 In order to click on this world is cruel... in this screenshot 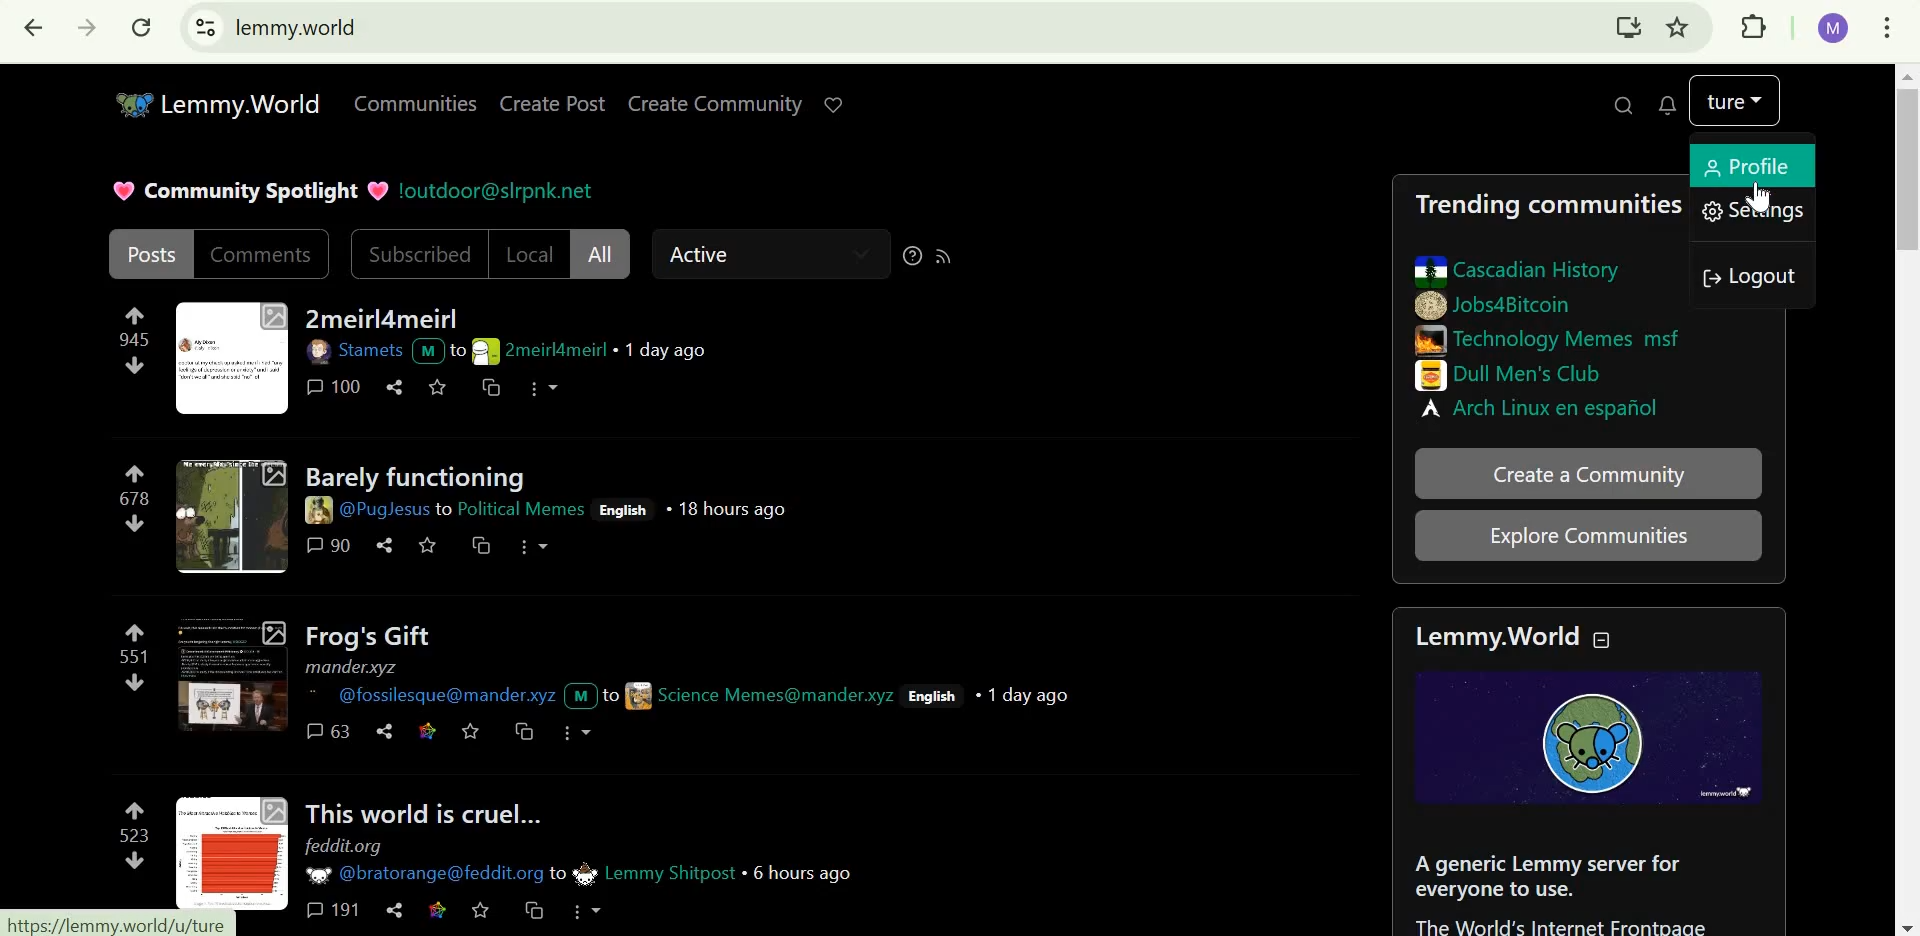, I will do `click(423, 810)`.